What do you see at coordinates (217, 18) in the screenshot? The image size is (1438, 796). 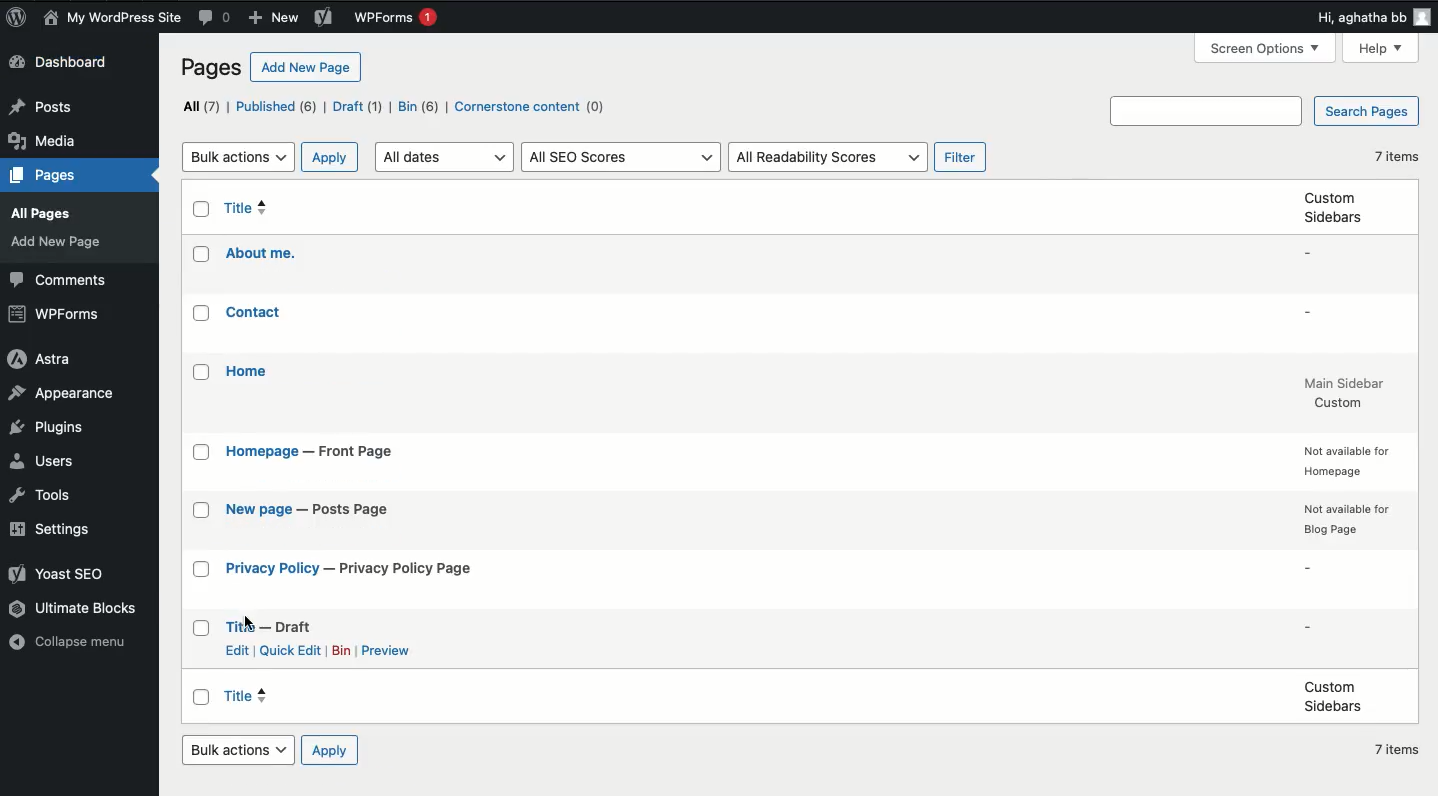 I see `Comments` at bounding box center [217, 18].